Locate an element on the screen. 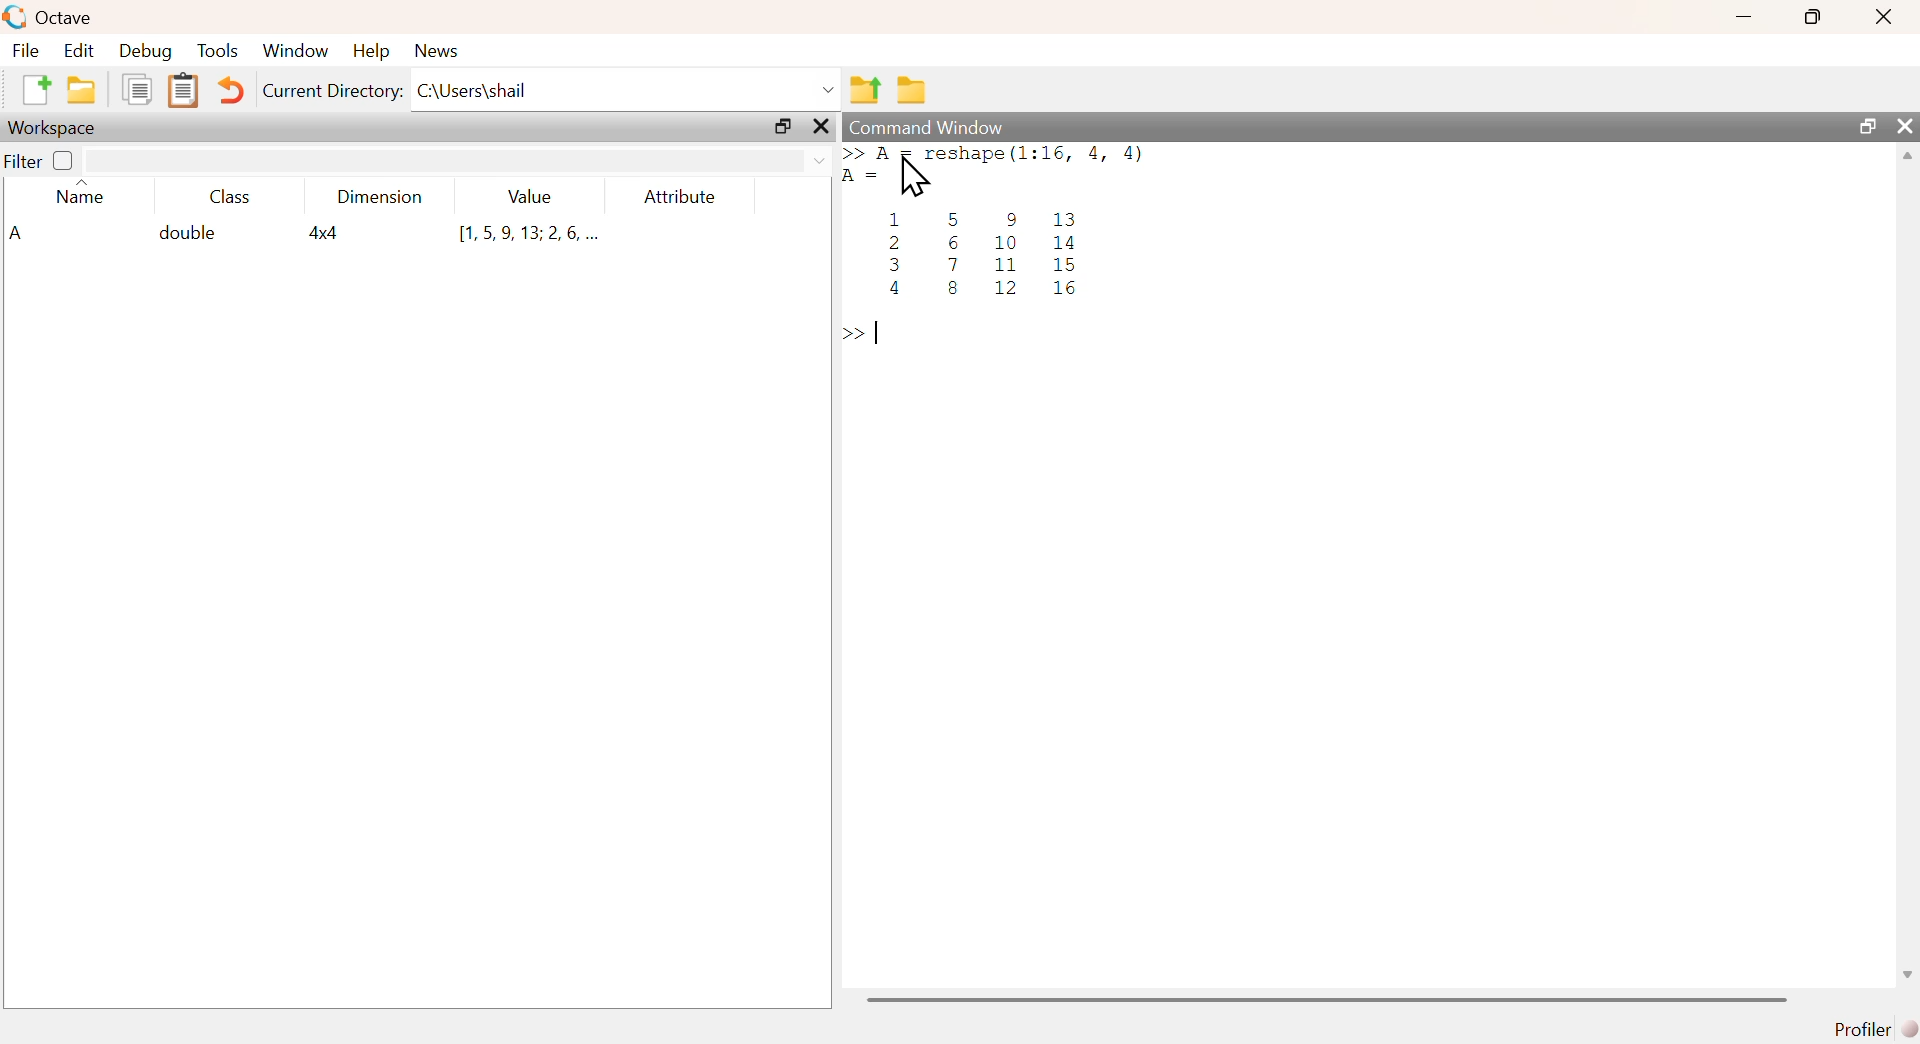 This screenshot has width=1920, height=1044. 1,5,9,13;2,6, .. is located at coordinates (529, 233).